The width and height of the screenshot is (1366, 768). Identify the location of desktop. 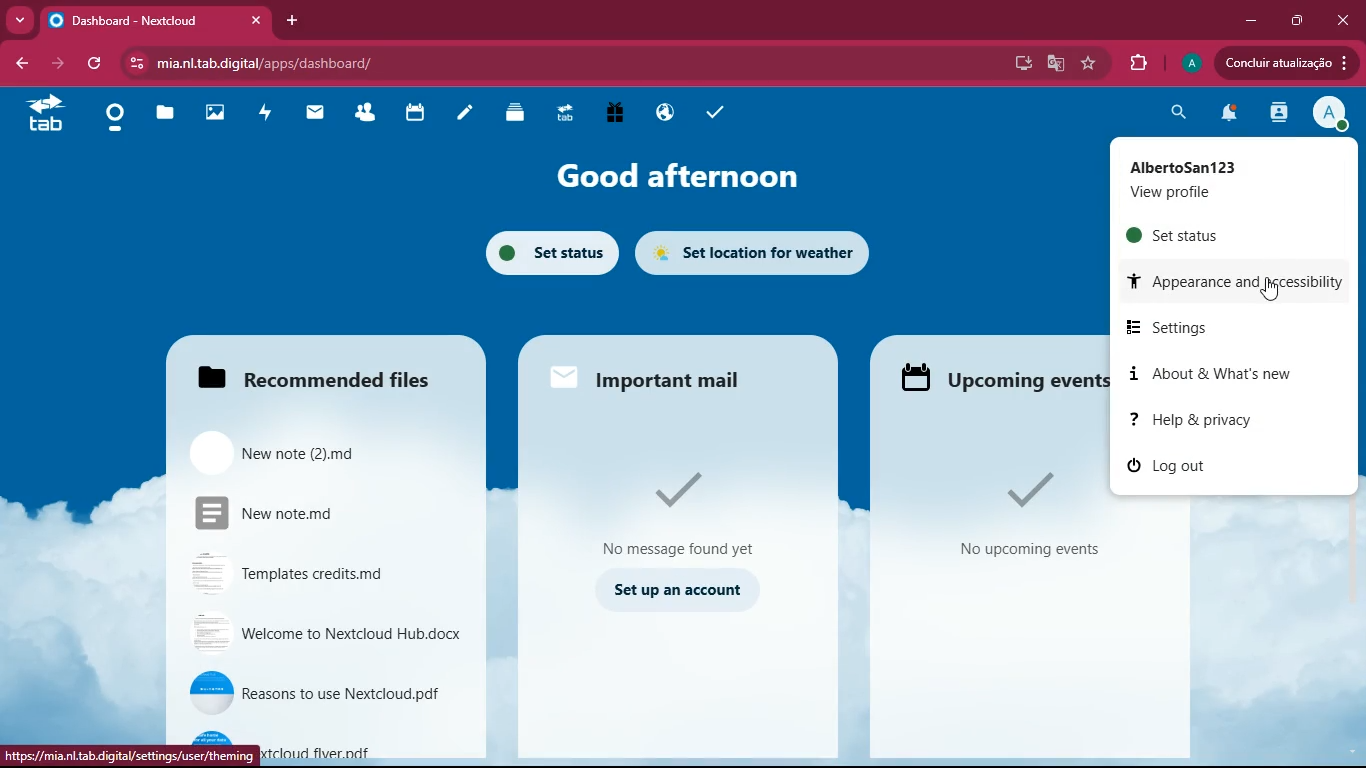
(1020, 65).